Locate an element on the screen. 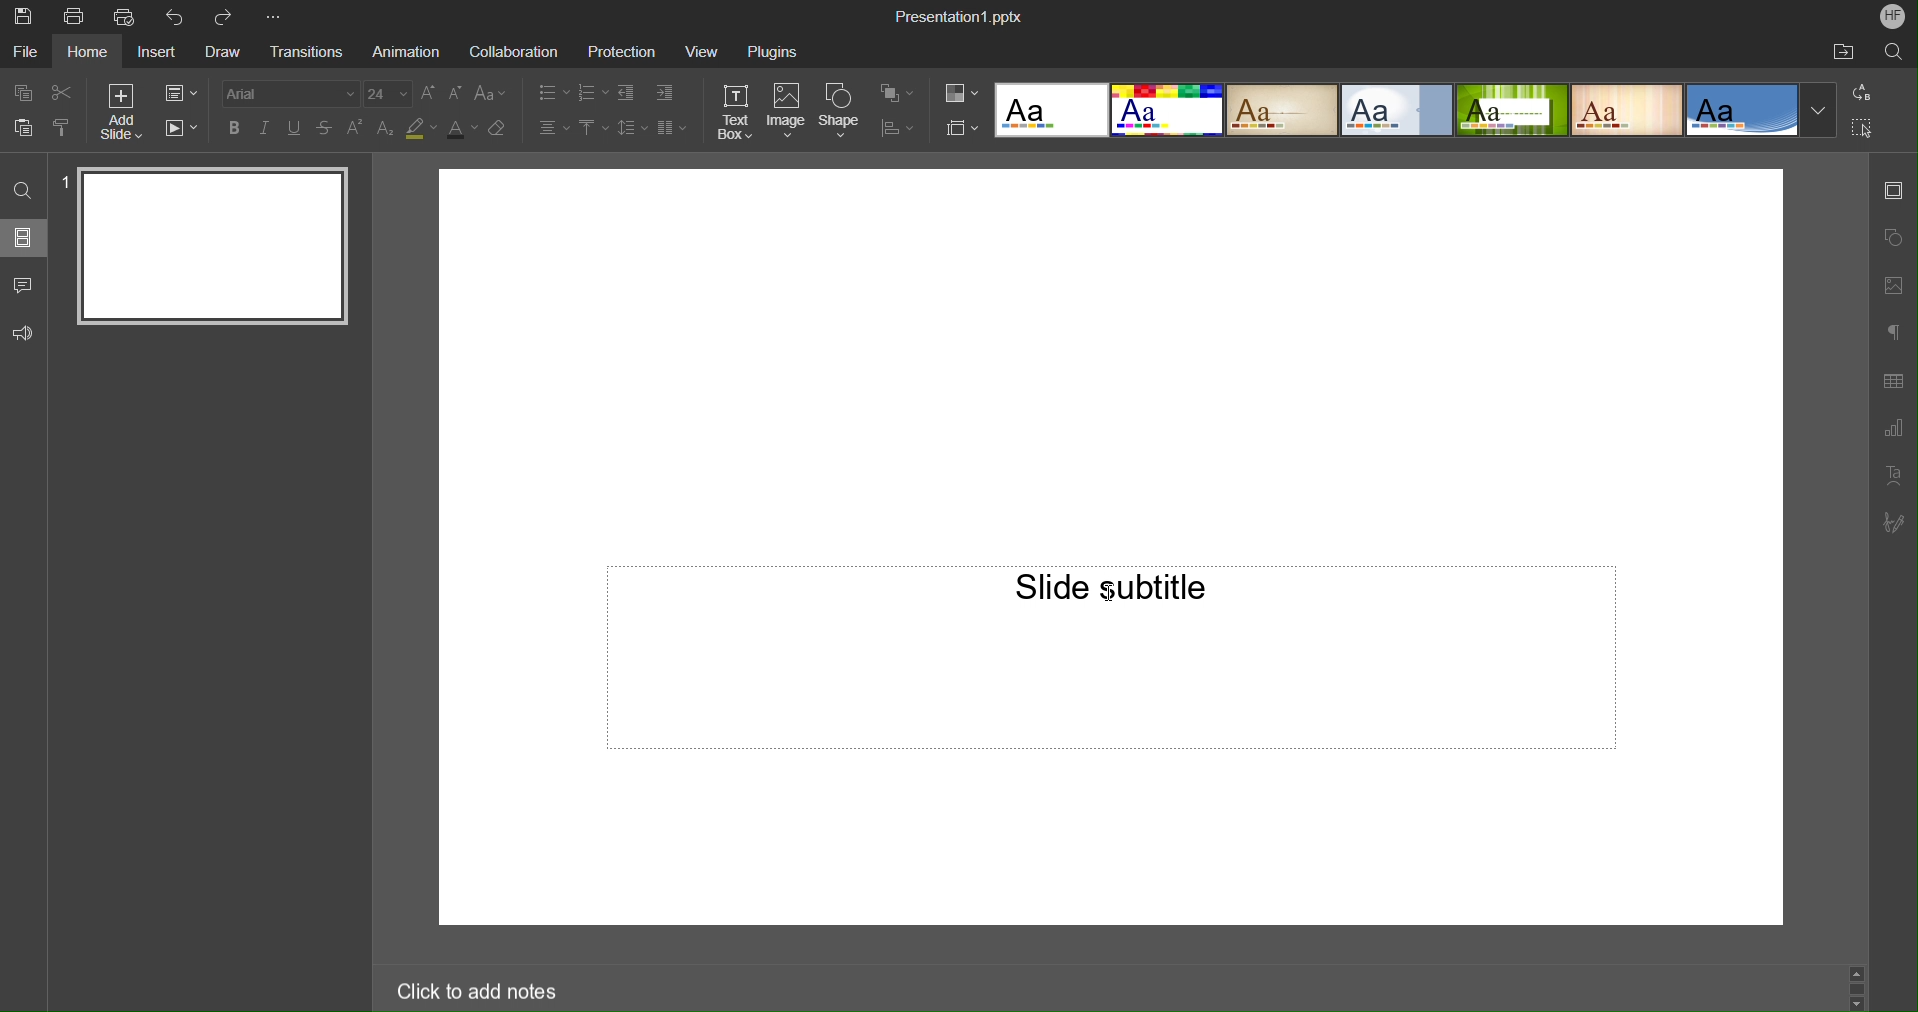 This screenshot has height=1012, width=1918. Slides is located at coordinates (25, 240).